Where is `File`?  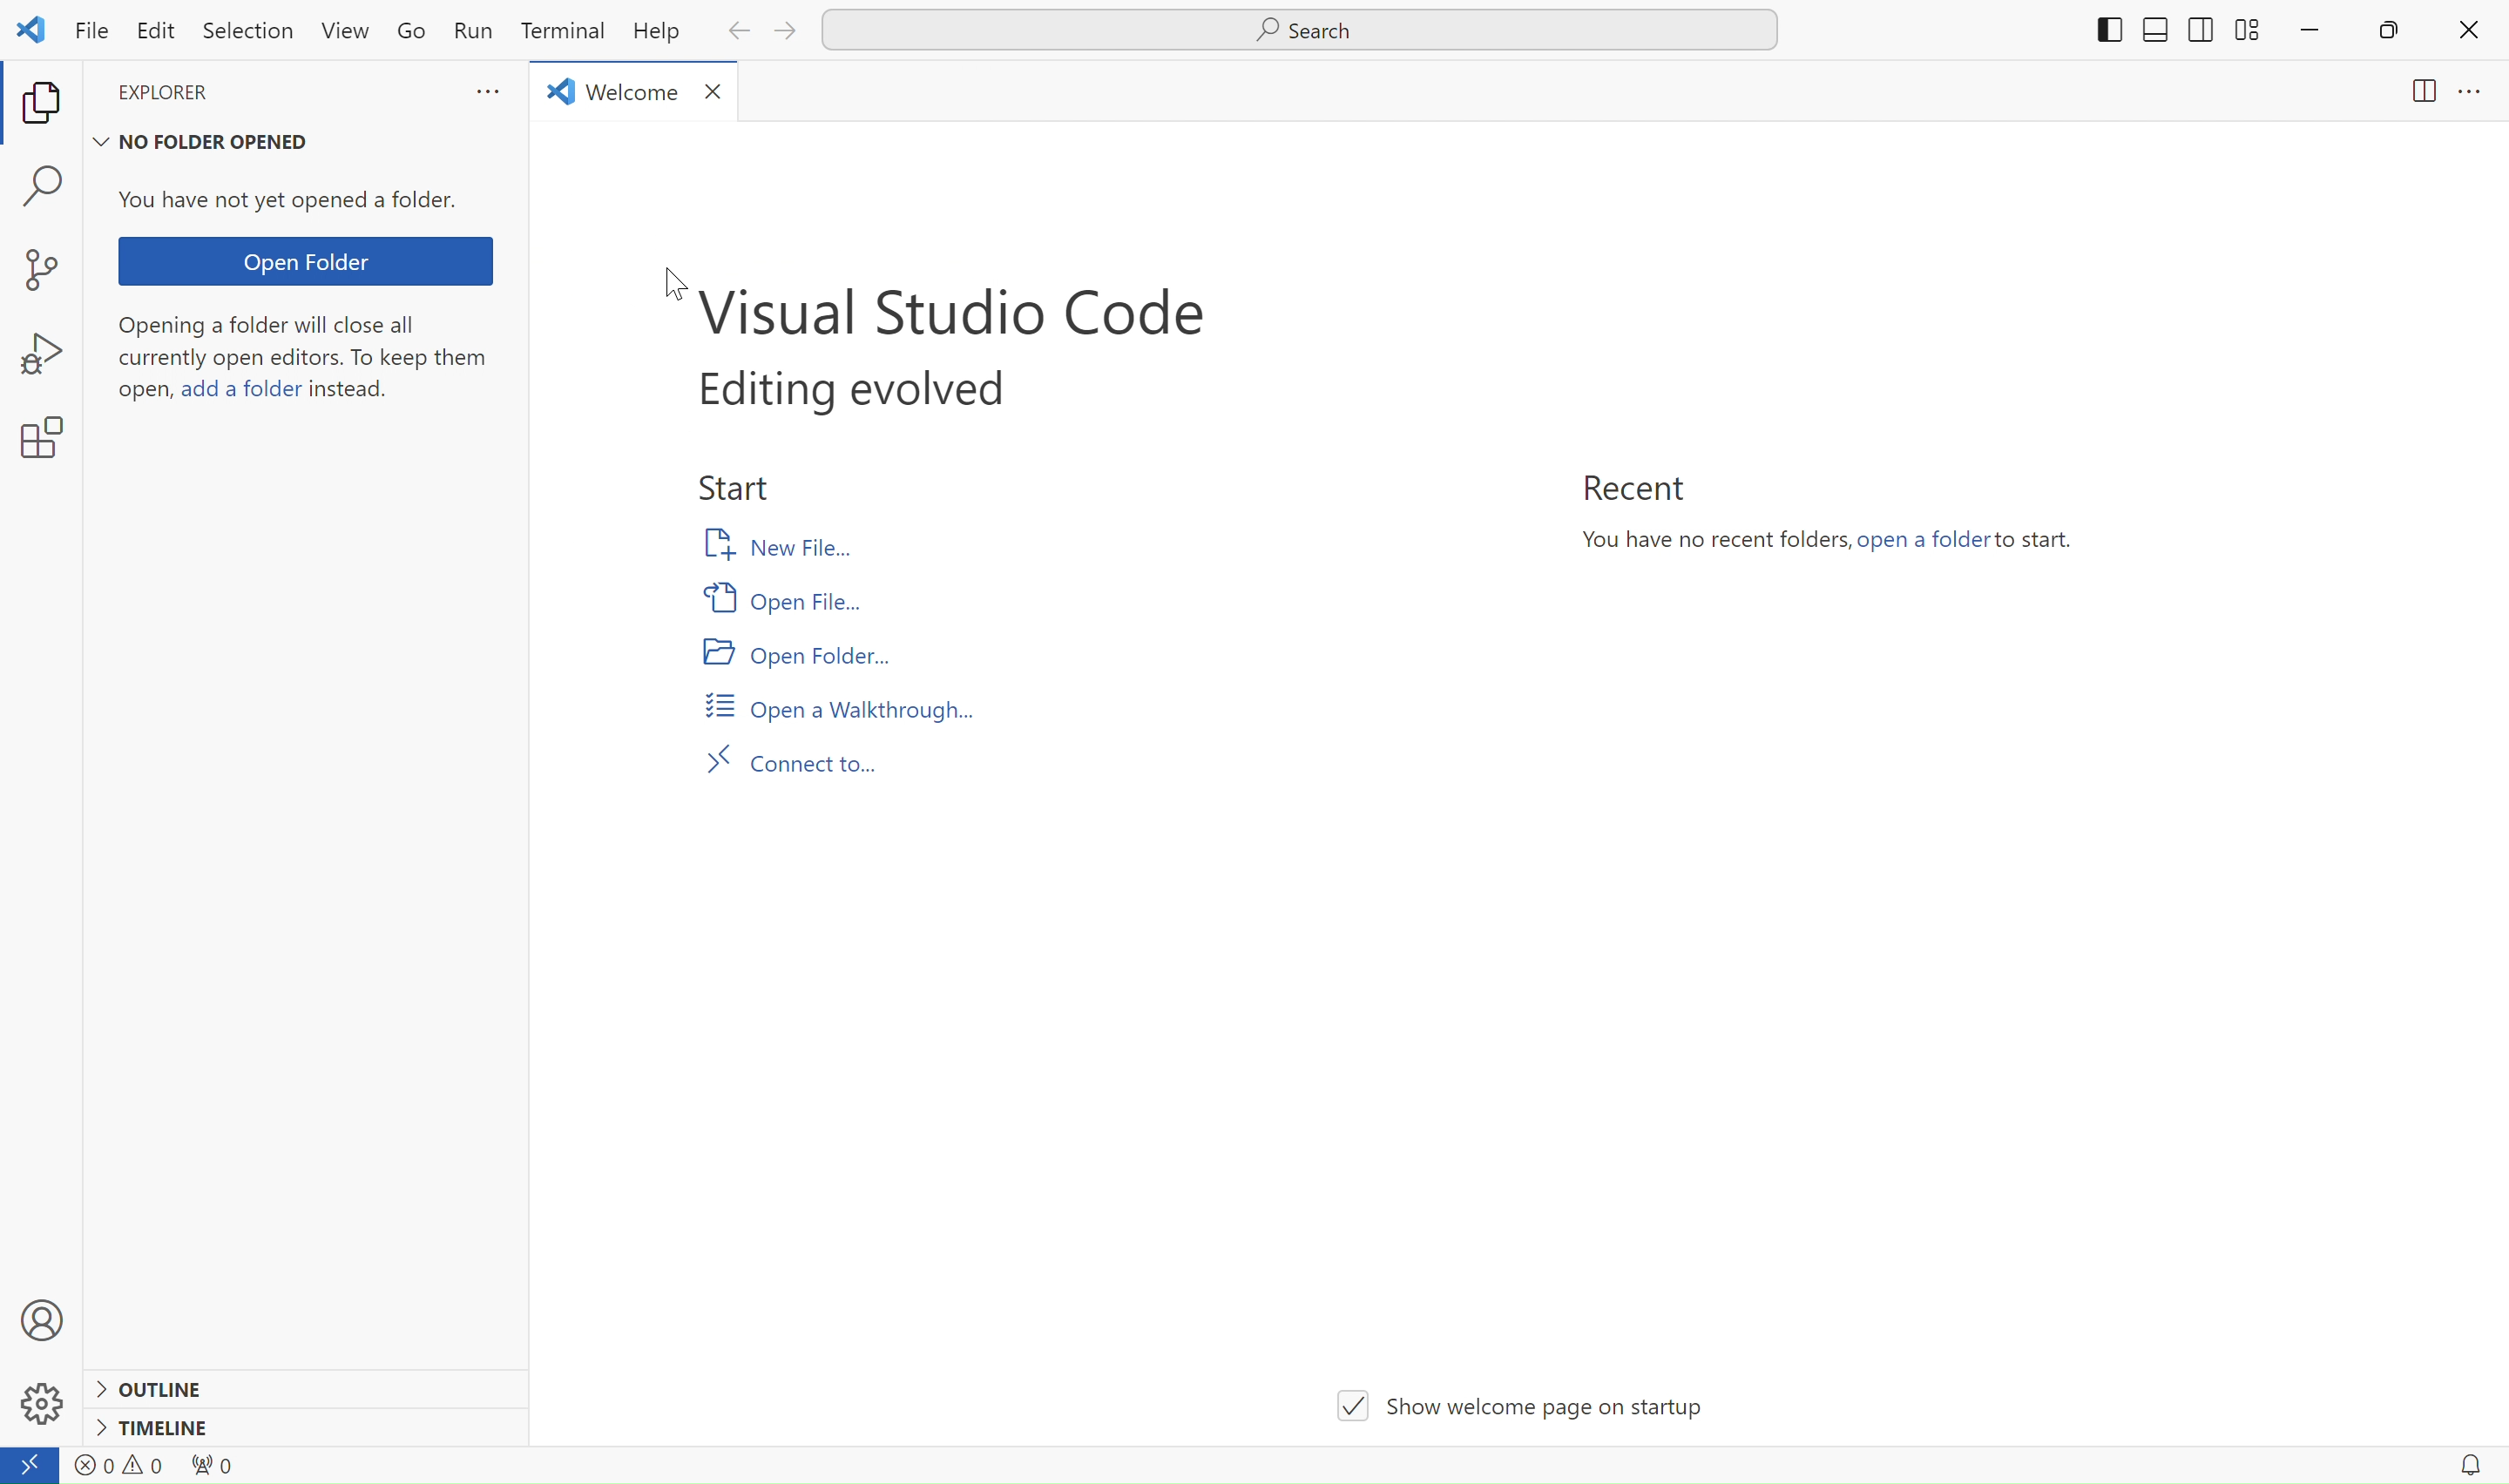 File is located at coordinates (86, 28).